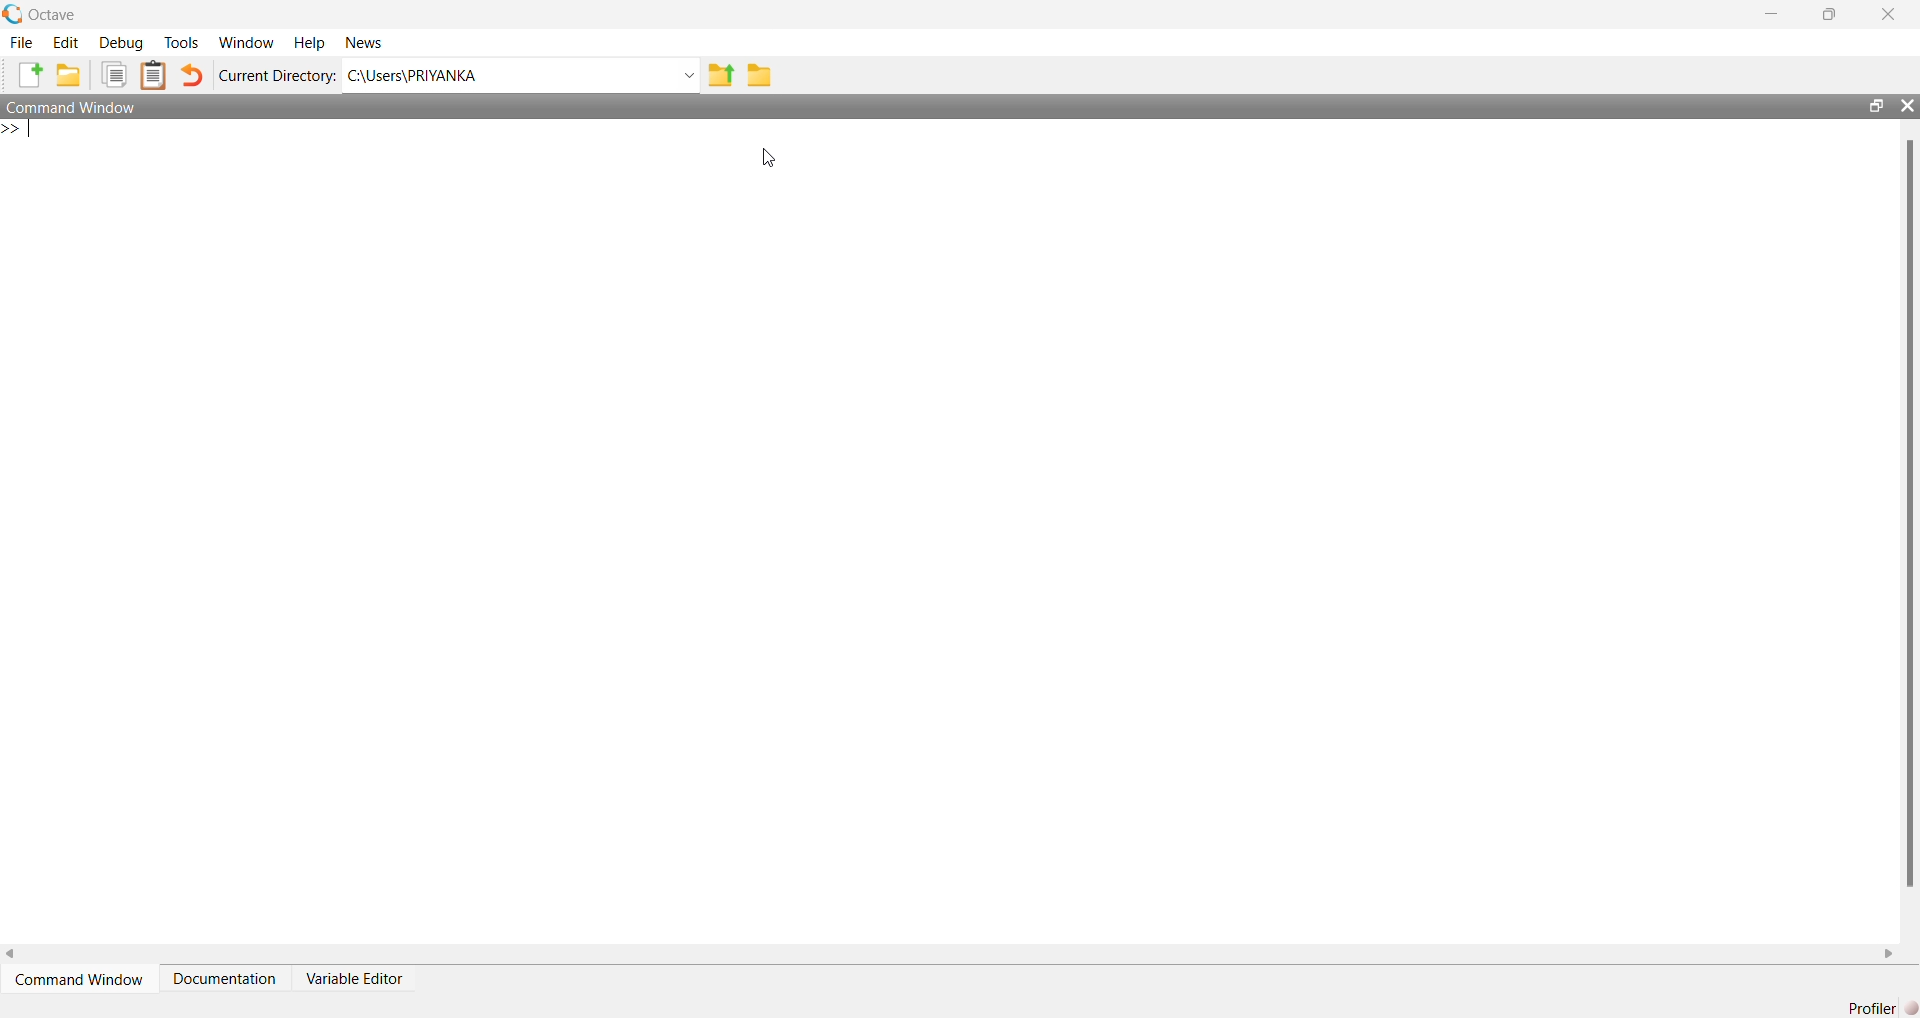  What do you see at coordinates (22, 43) in the screenshot?
I see `File` at bounding box center [22, 43].